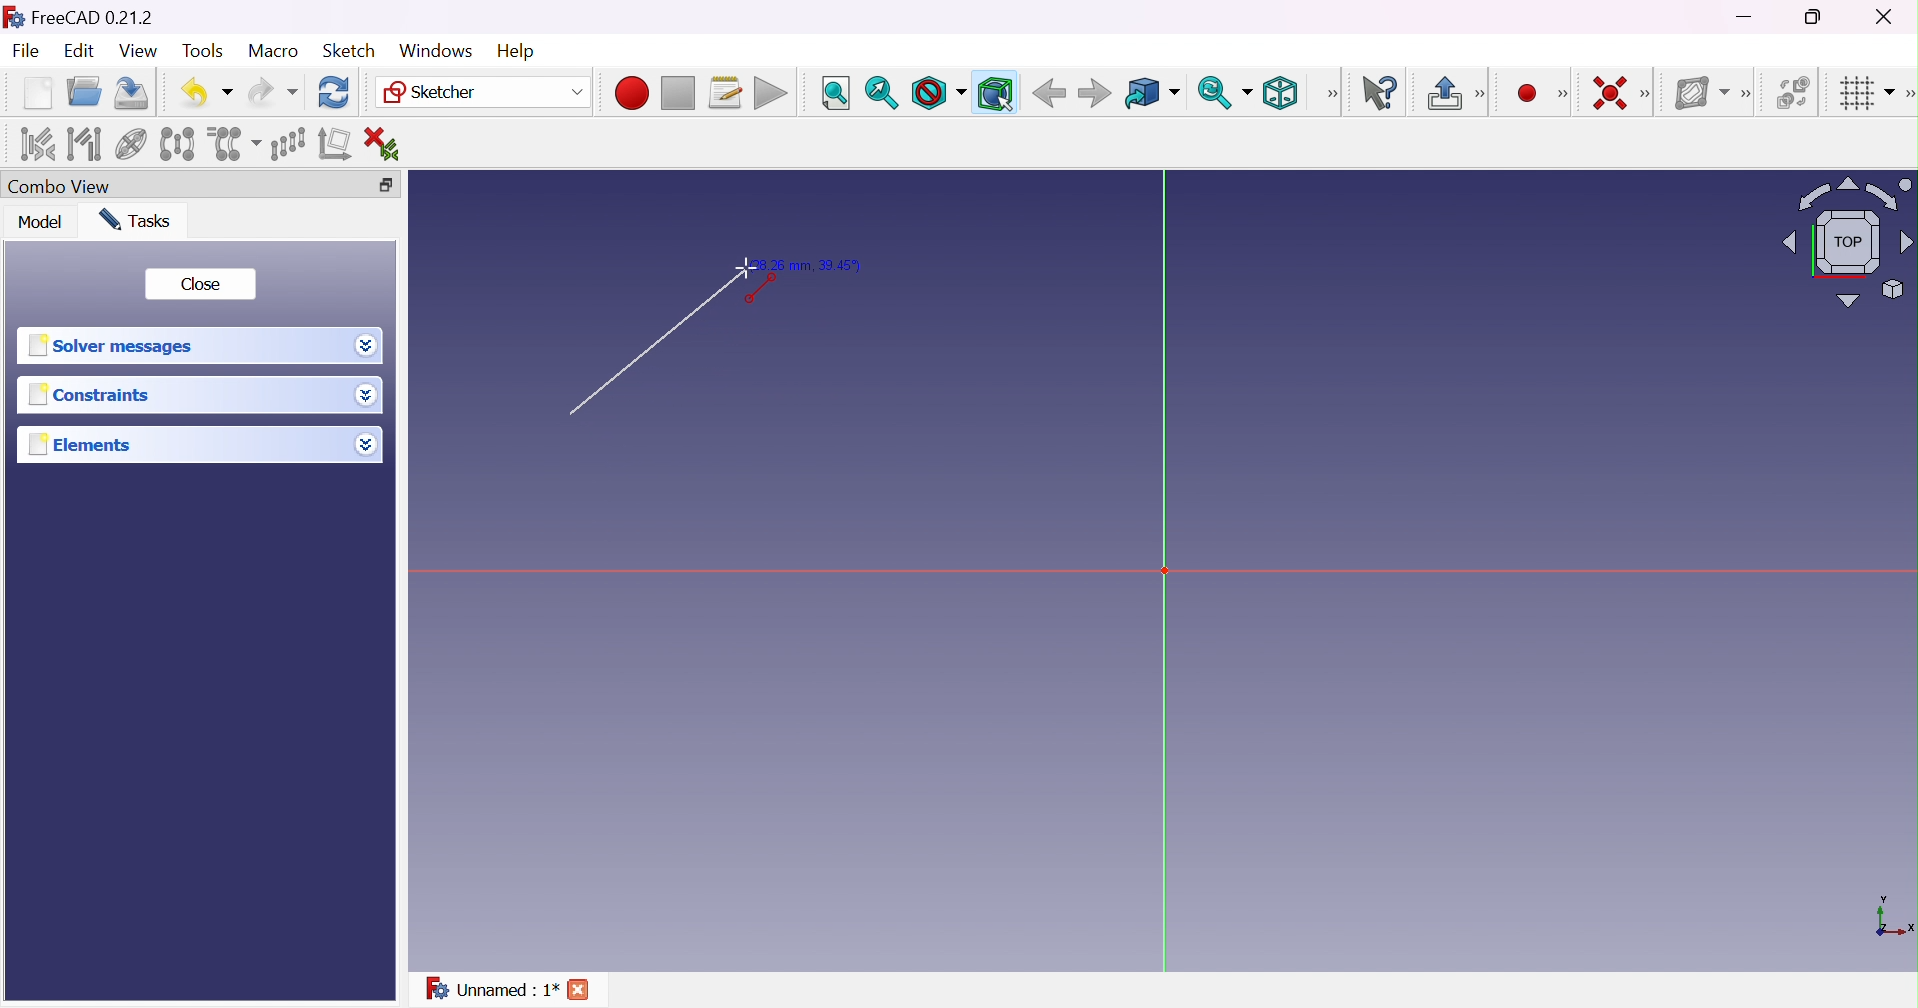  I want to click on Minimize, so click(1746, 19).